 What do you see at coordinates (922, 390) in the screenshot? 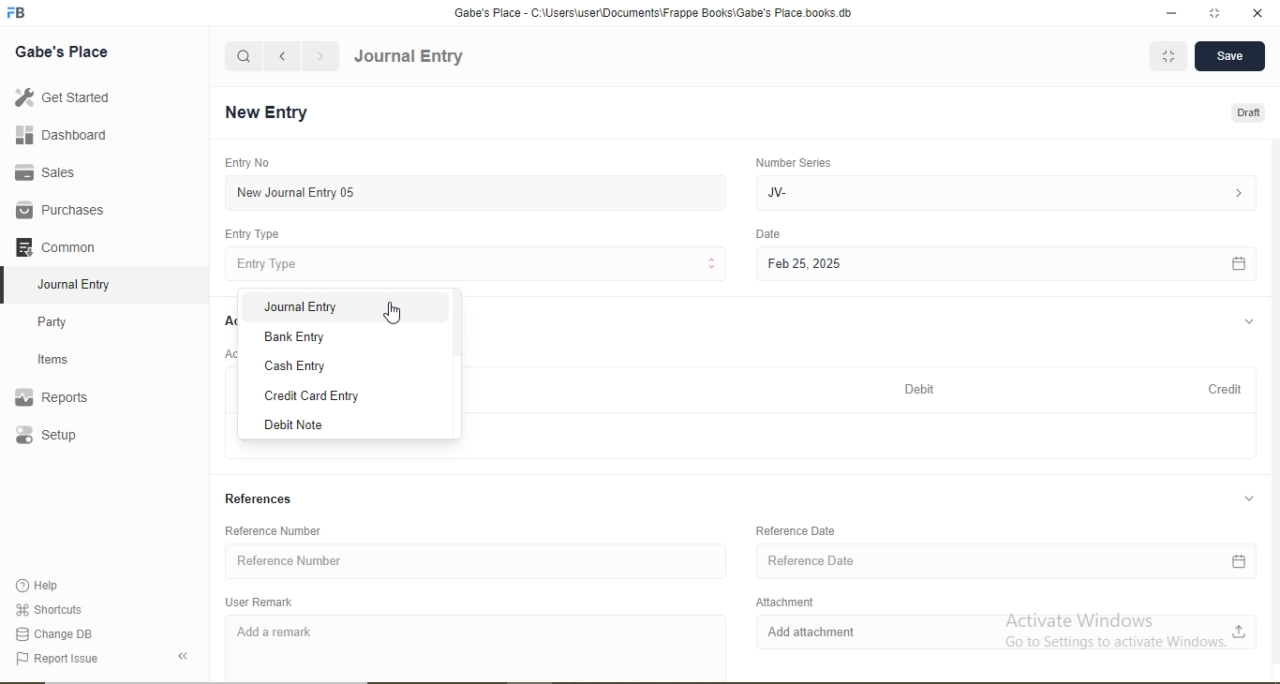
I see `Debit` at bounding box center [922, 390].